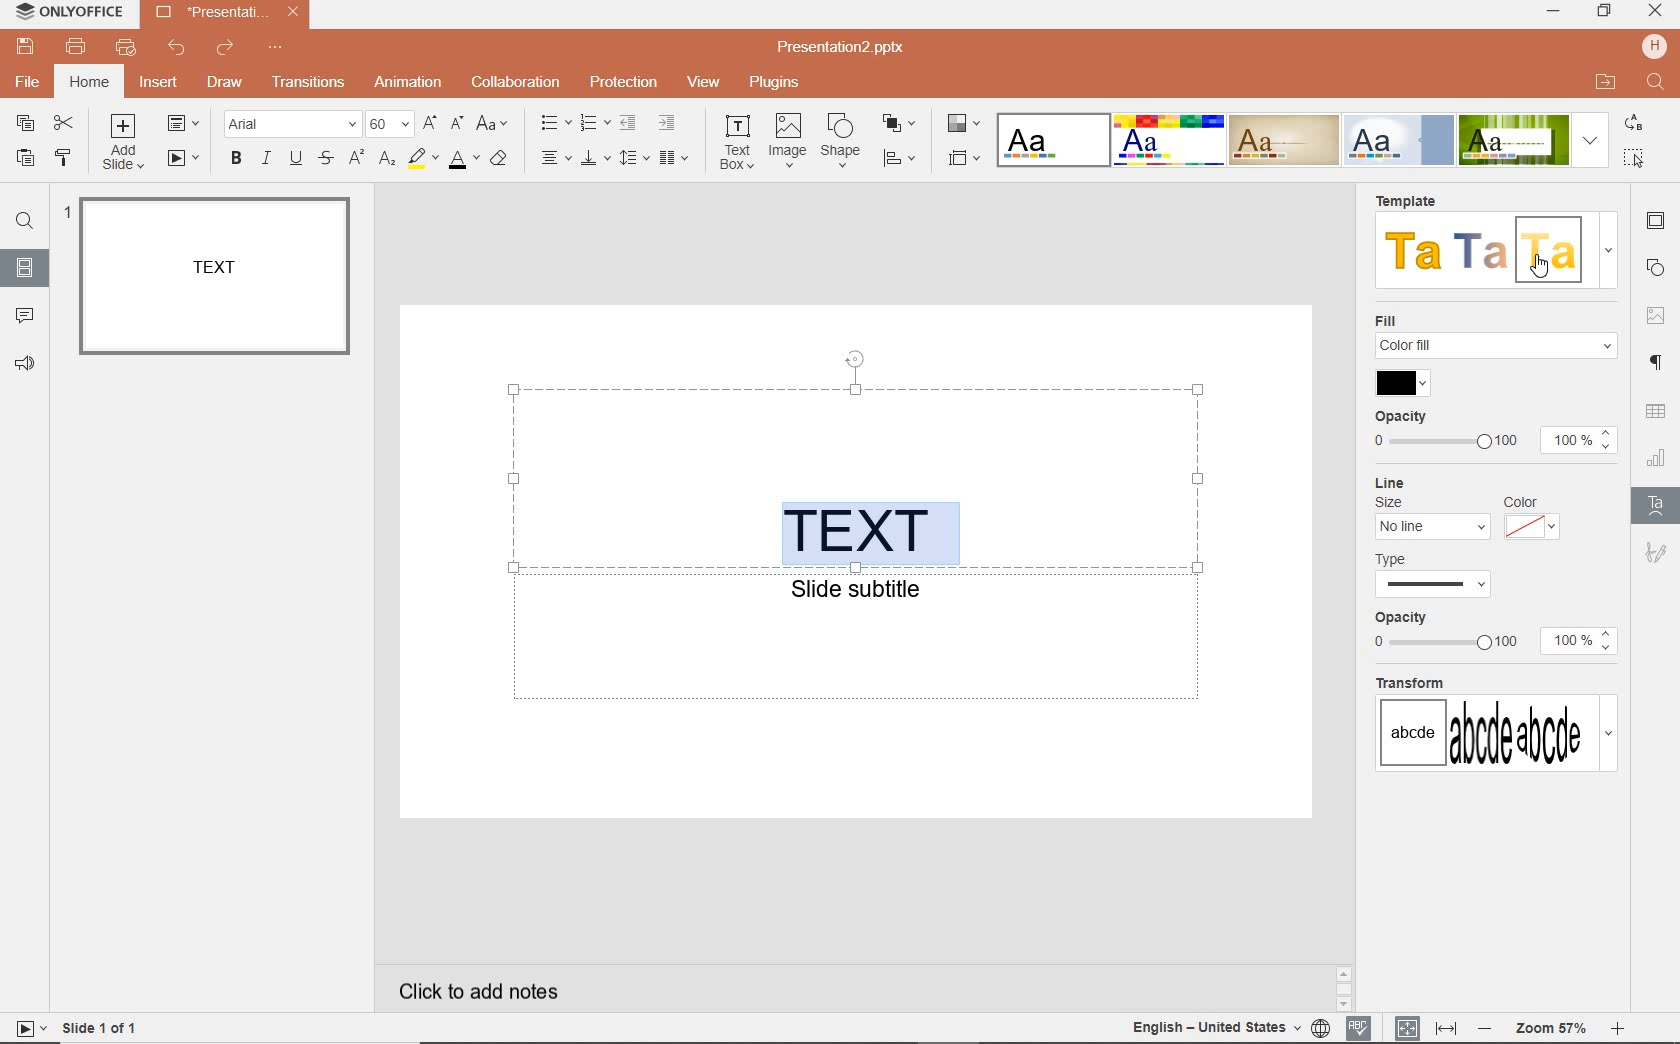 This screenshot has height=1044, width=1680. What do you see at coordinates (295, 123) in the screenshot?
I see `FONT` at bounding box center [295, 123].